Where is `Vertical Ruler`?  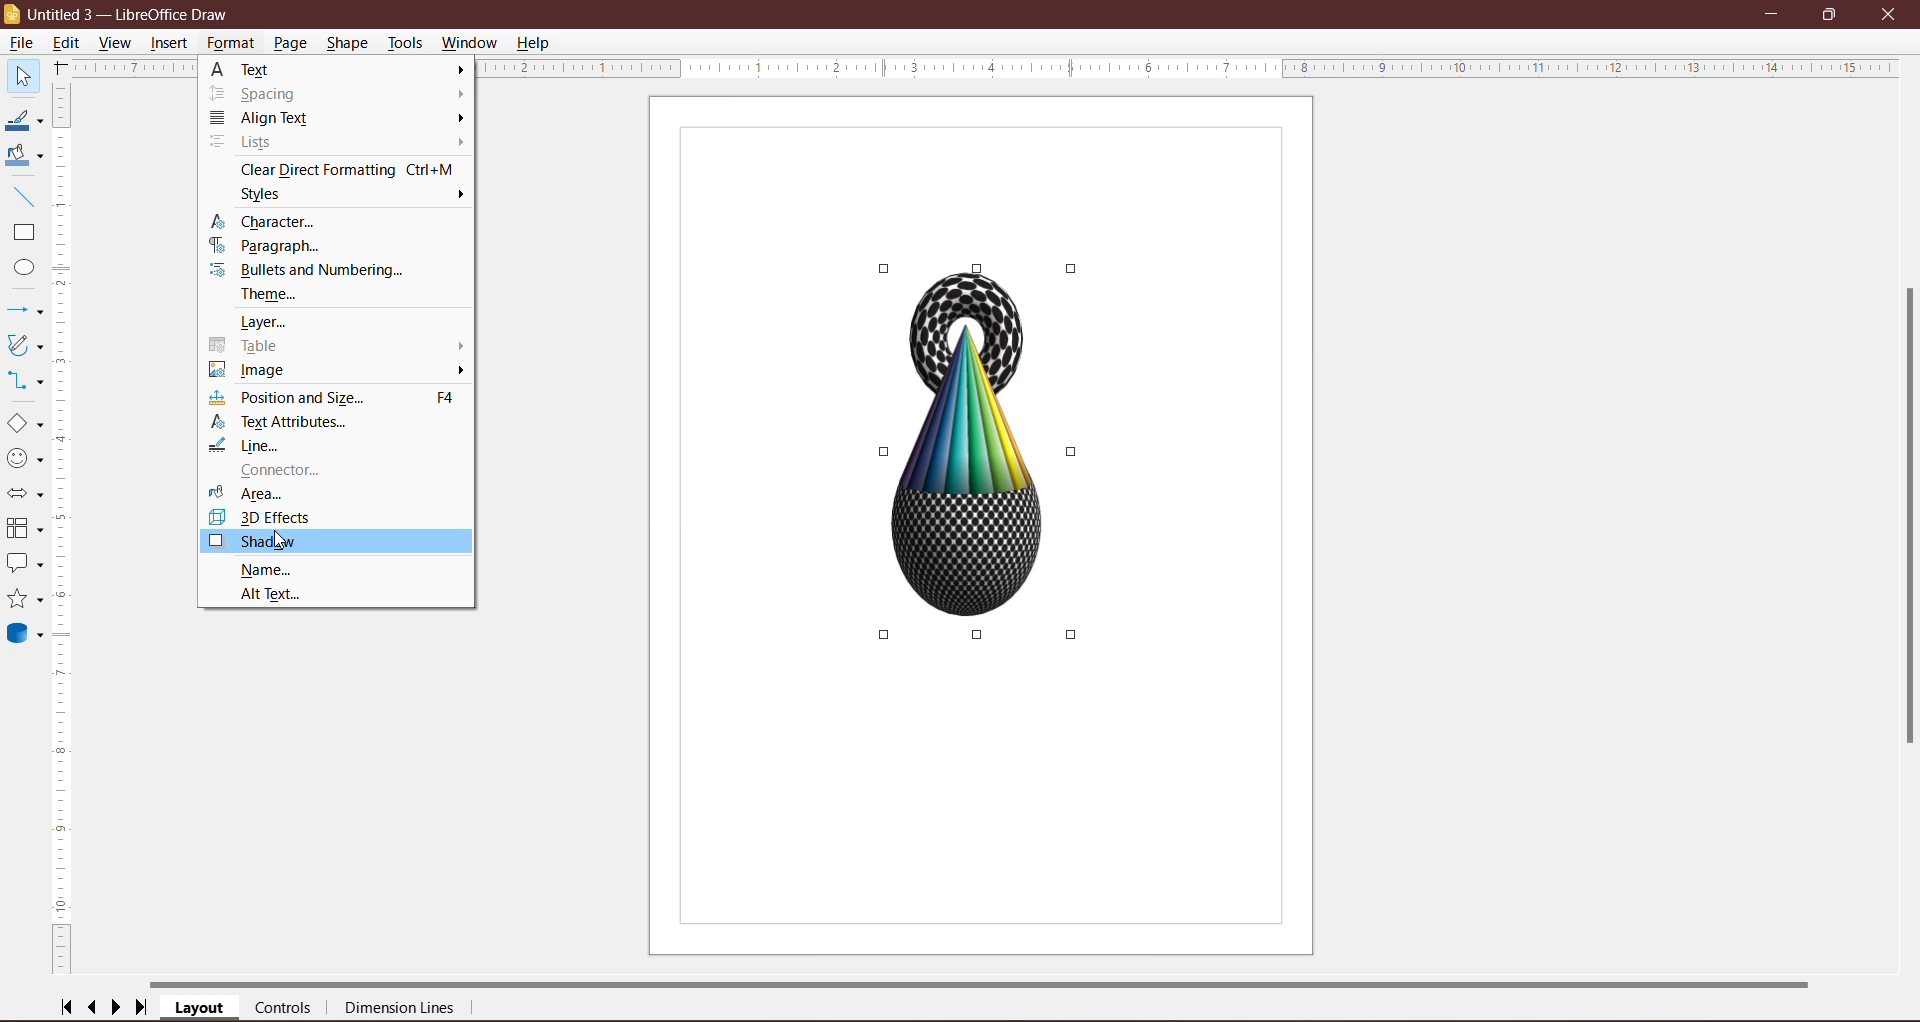
Vertical Ruler is located at coordinates (63, 531).